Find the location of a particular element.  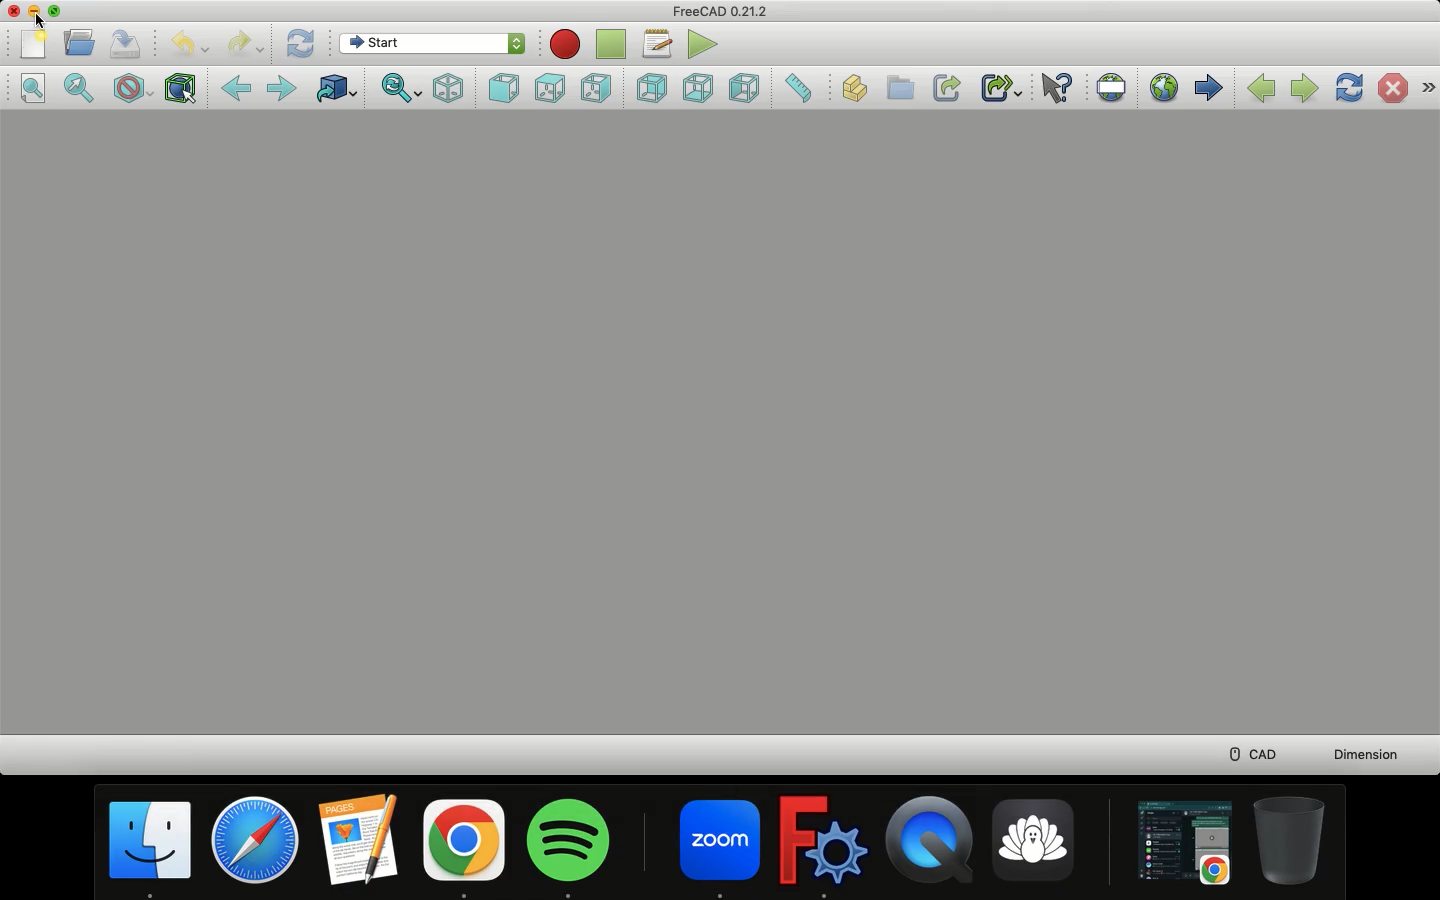

Isometric is located at coordinates (450, 87).